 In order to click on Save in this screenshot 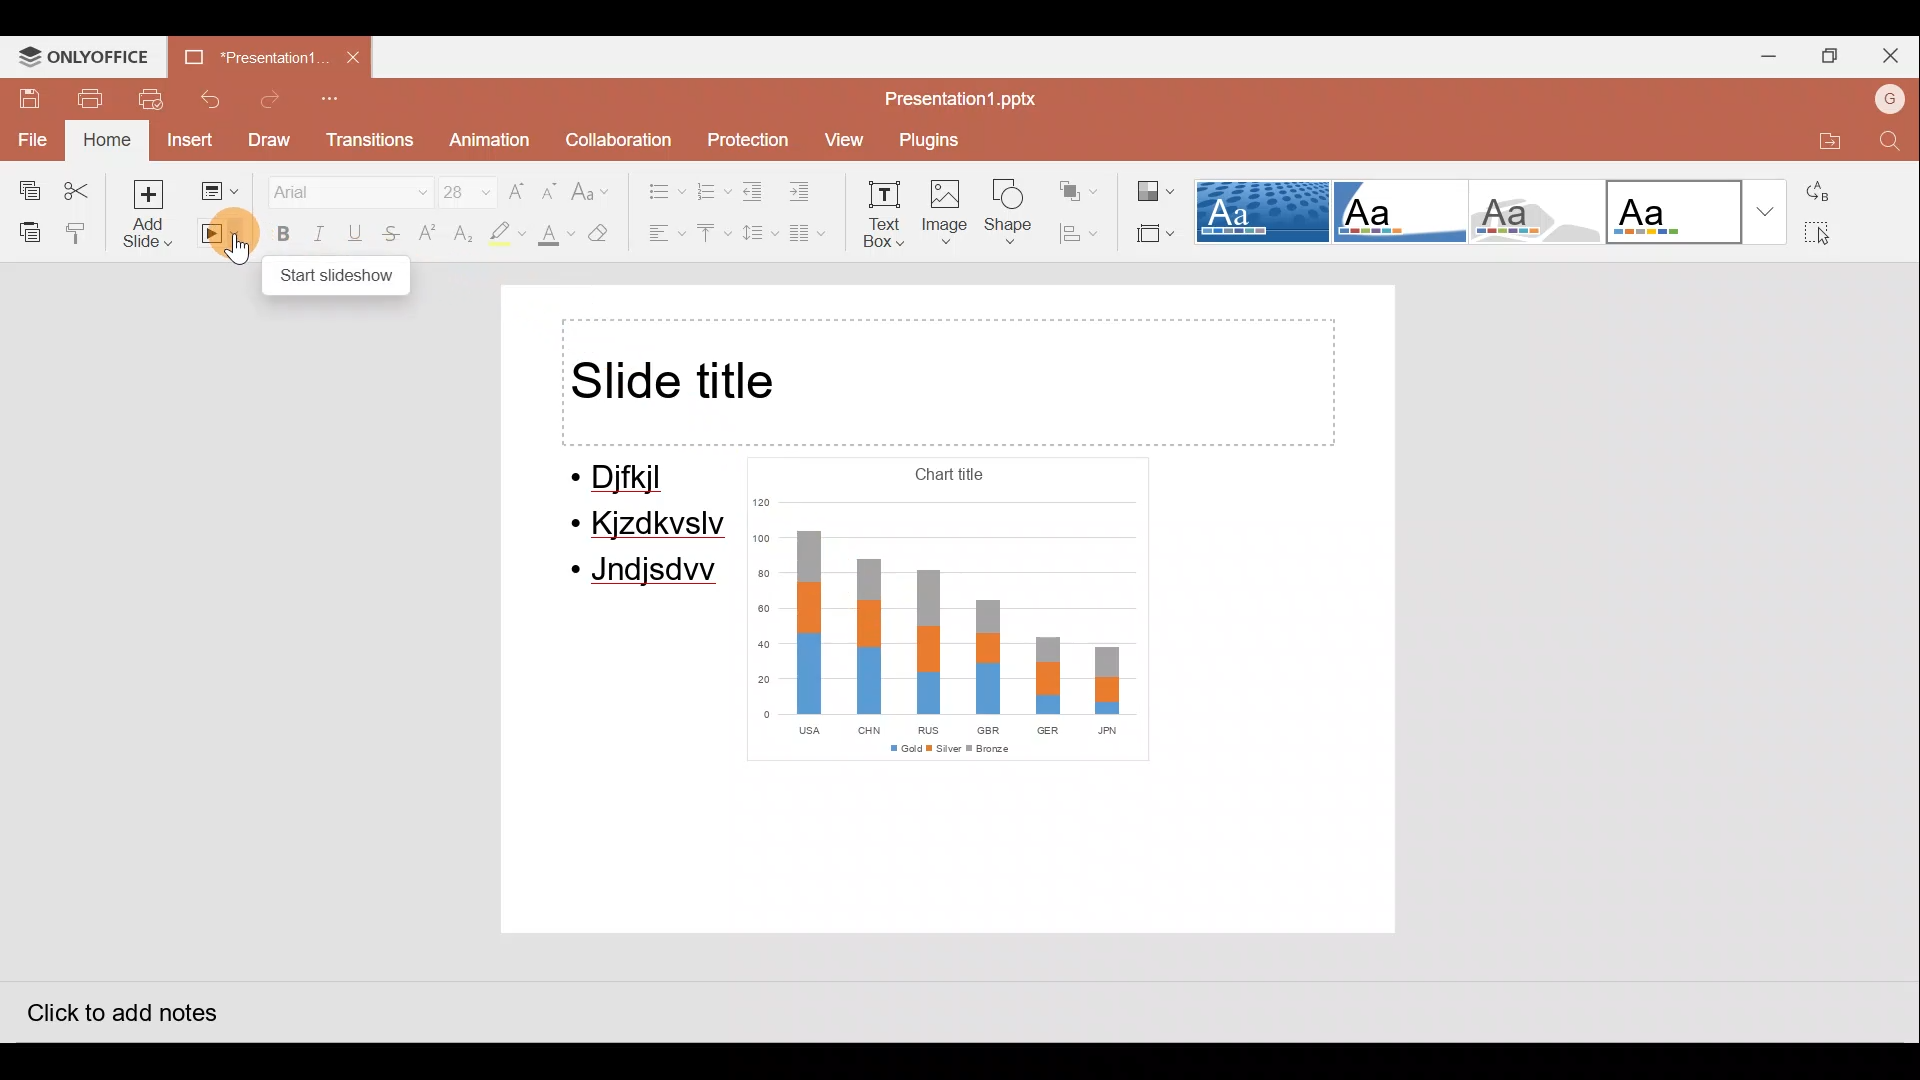, I will do `click(19, 97)`.